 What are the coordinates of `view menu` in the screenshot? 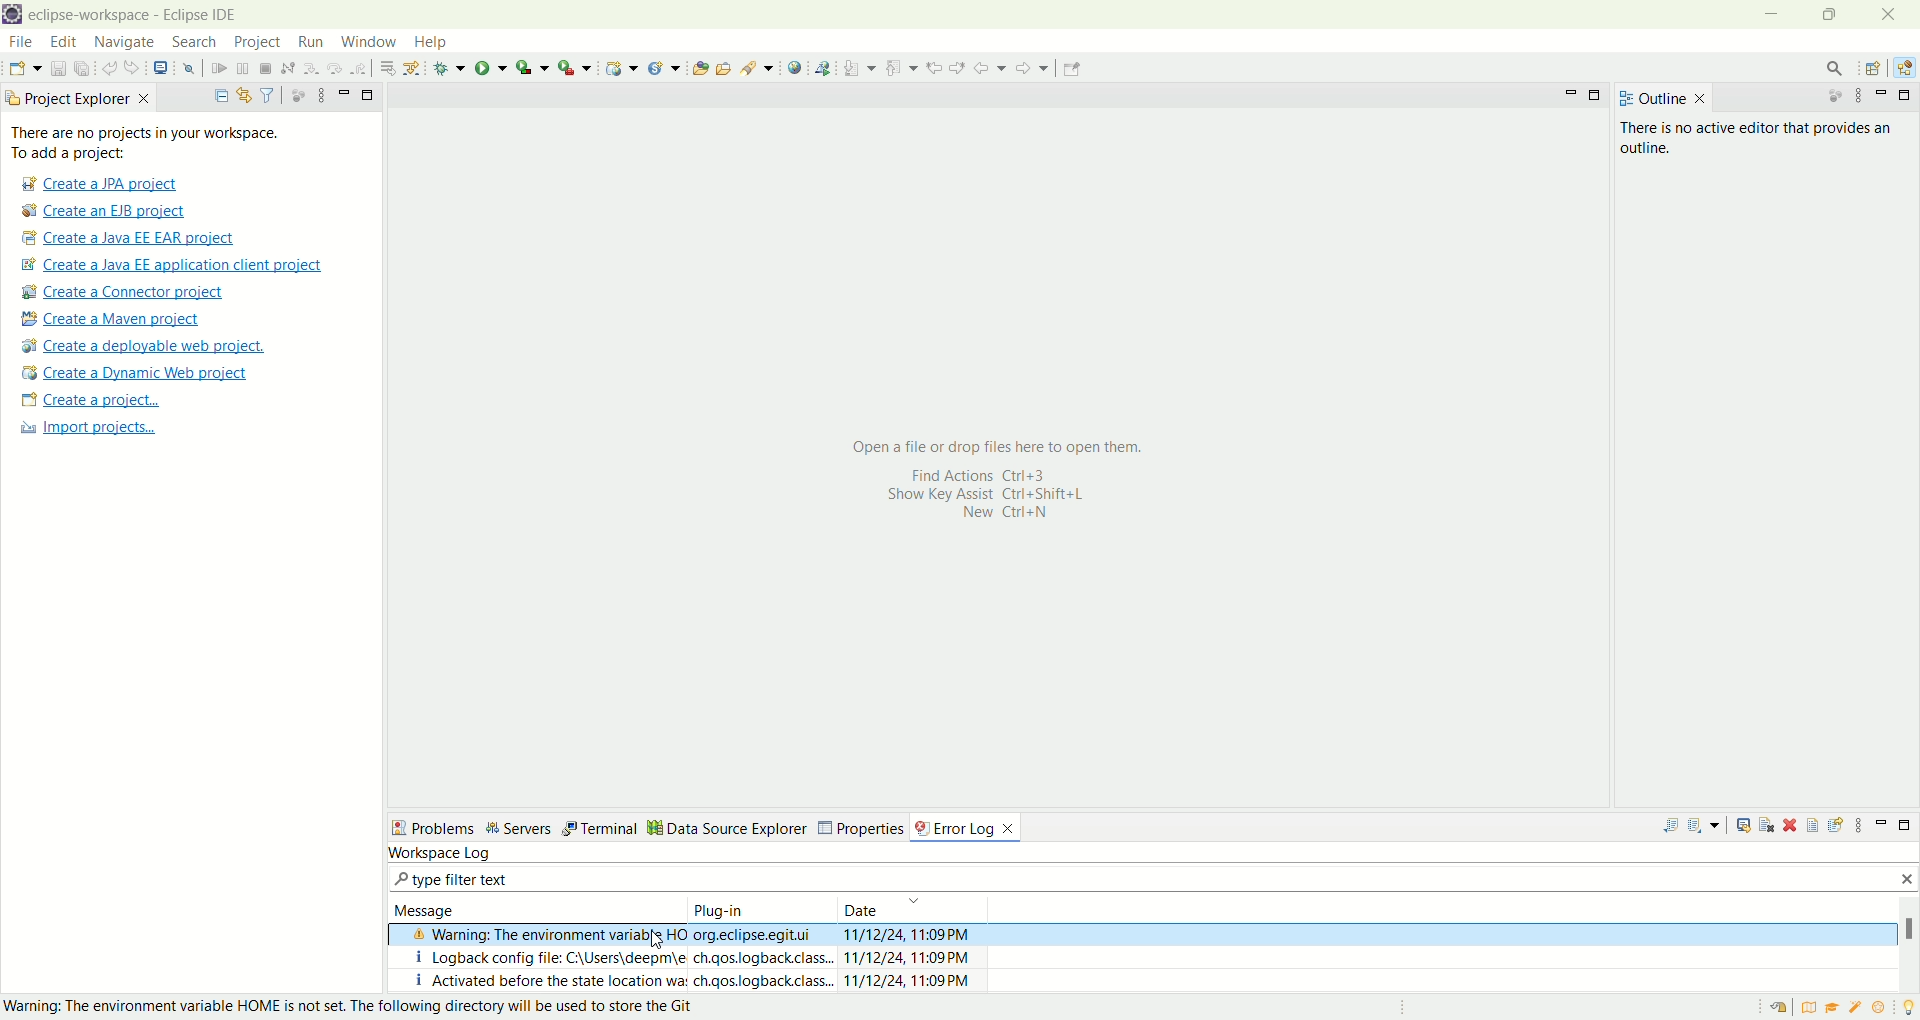 It's located at (1858, 96).